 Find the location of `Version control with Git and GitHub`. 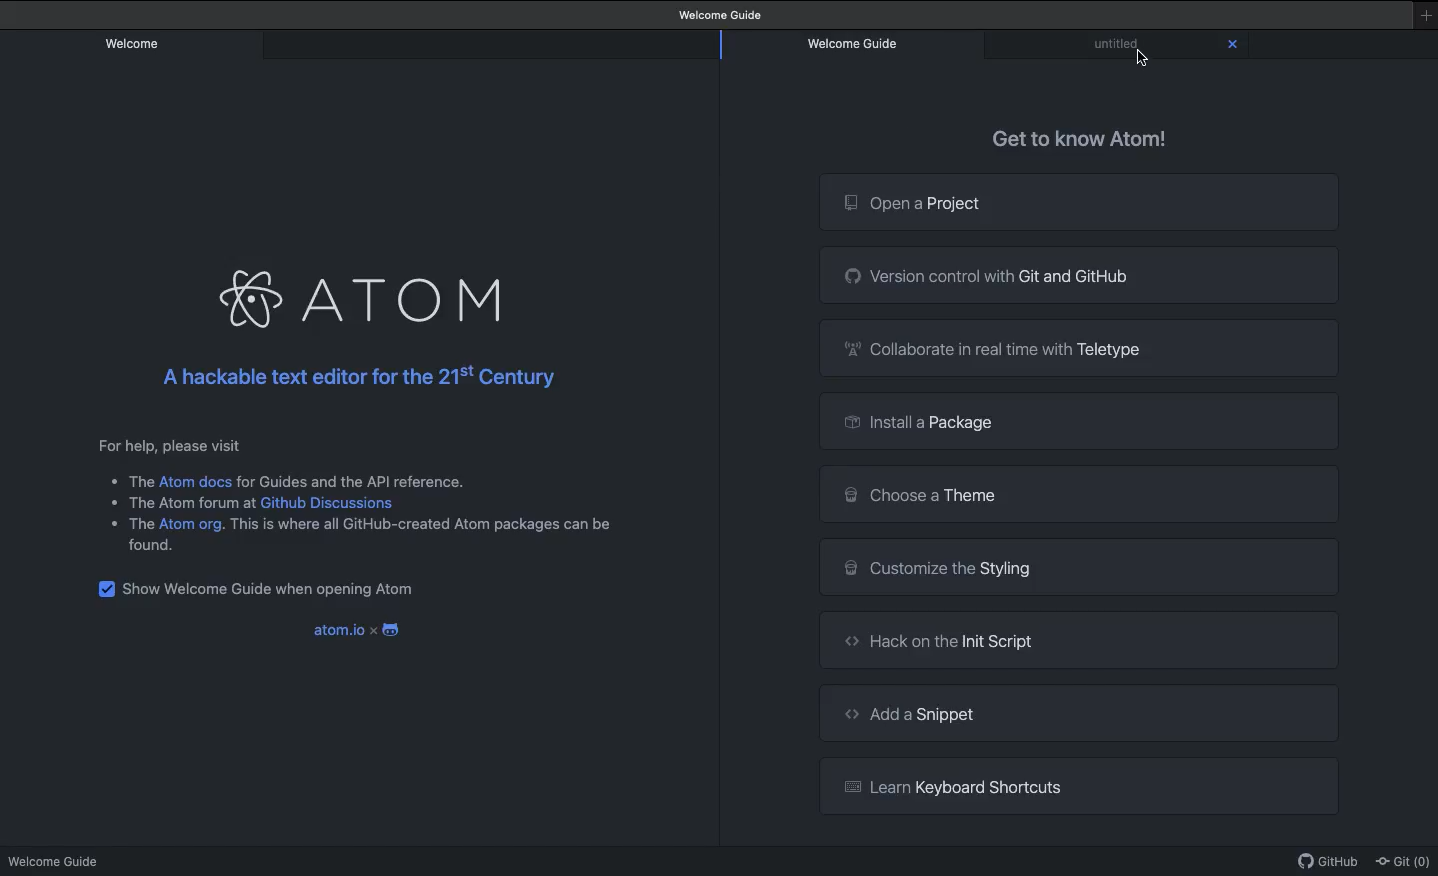

Version control with Git and GitHub is located at coordinates (1080, 276).